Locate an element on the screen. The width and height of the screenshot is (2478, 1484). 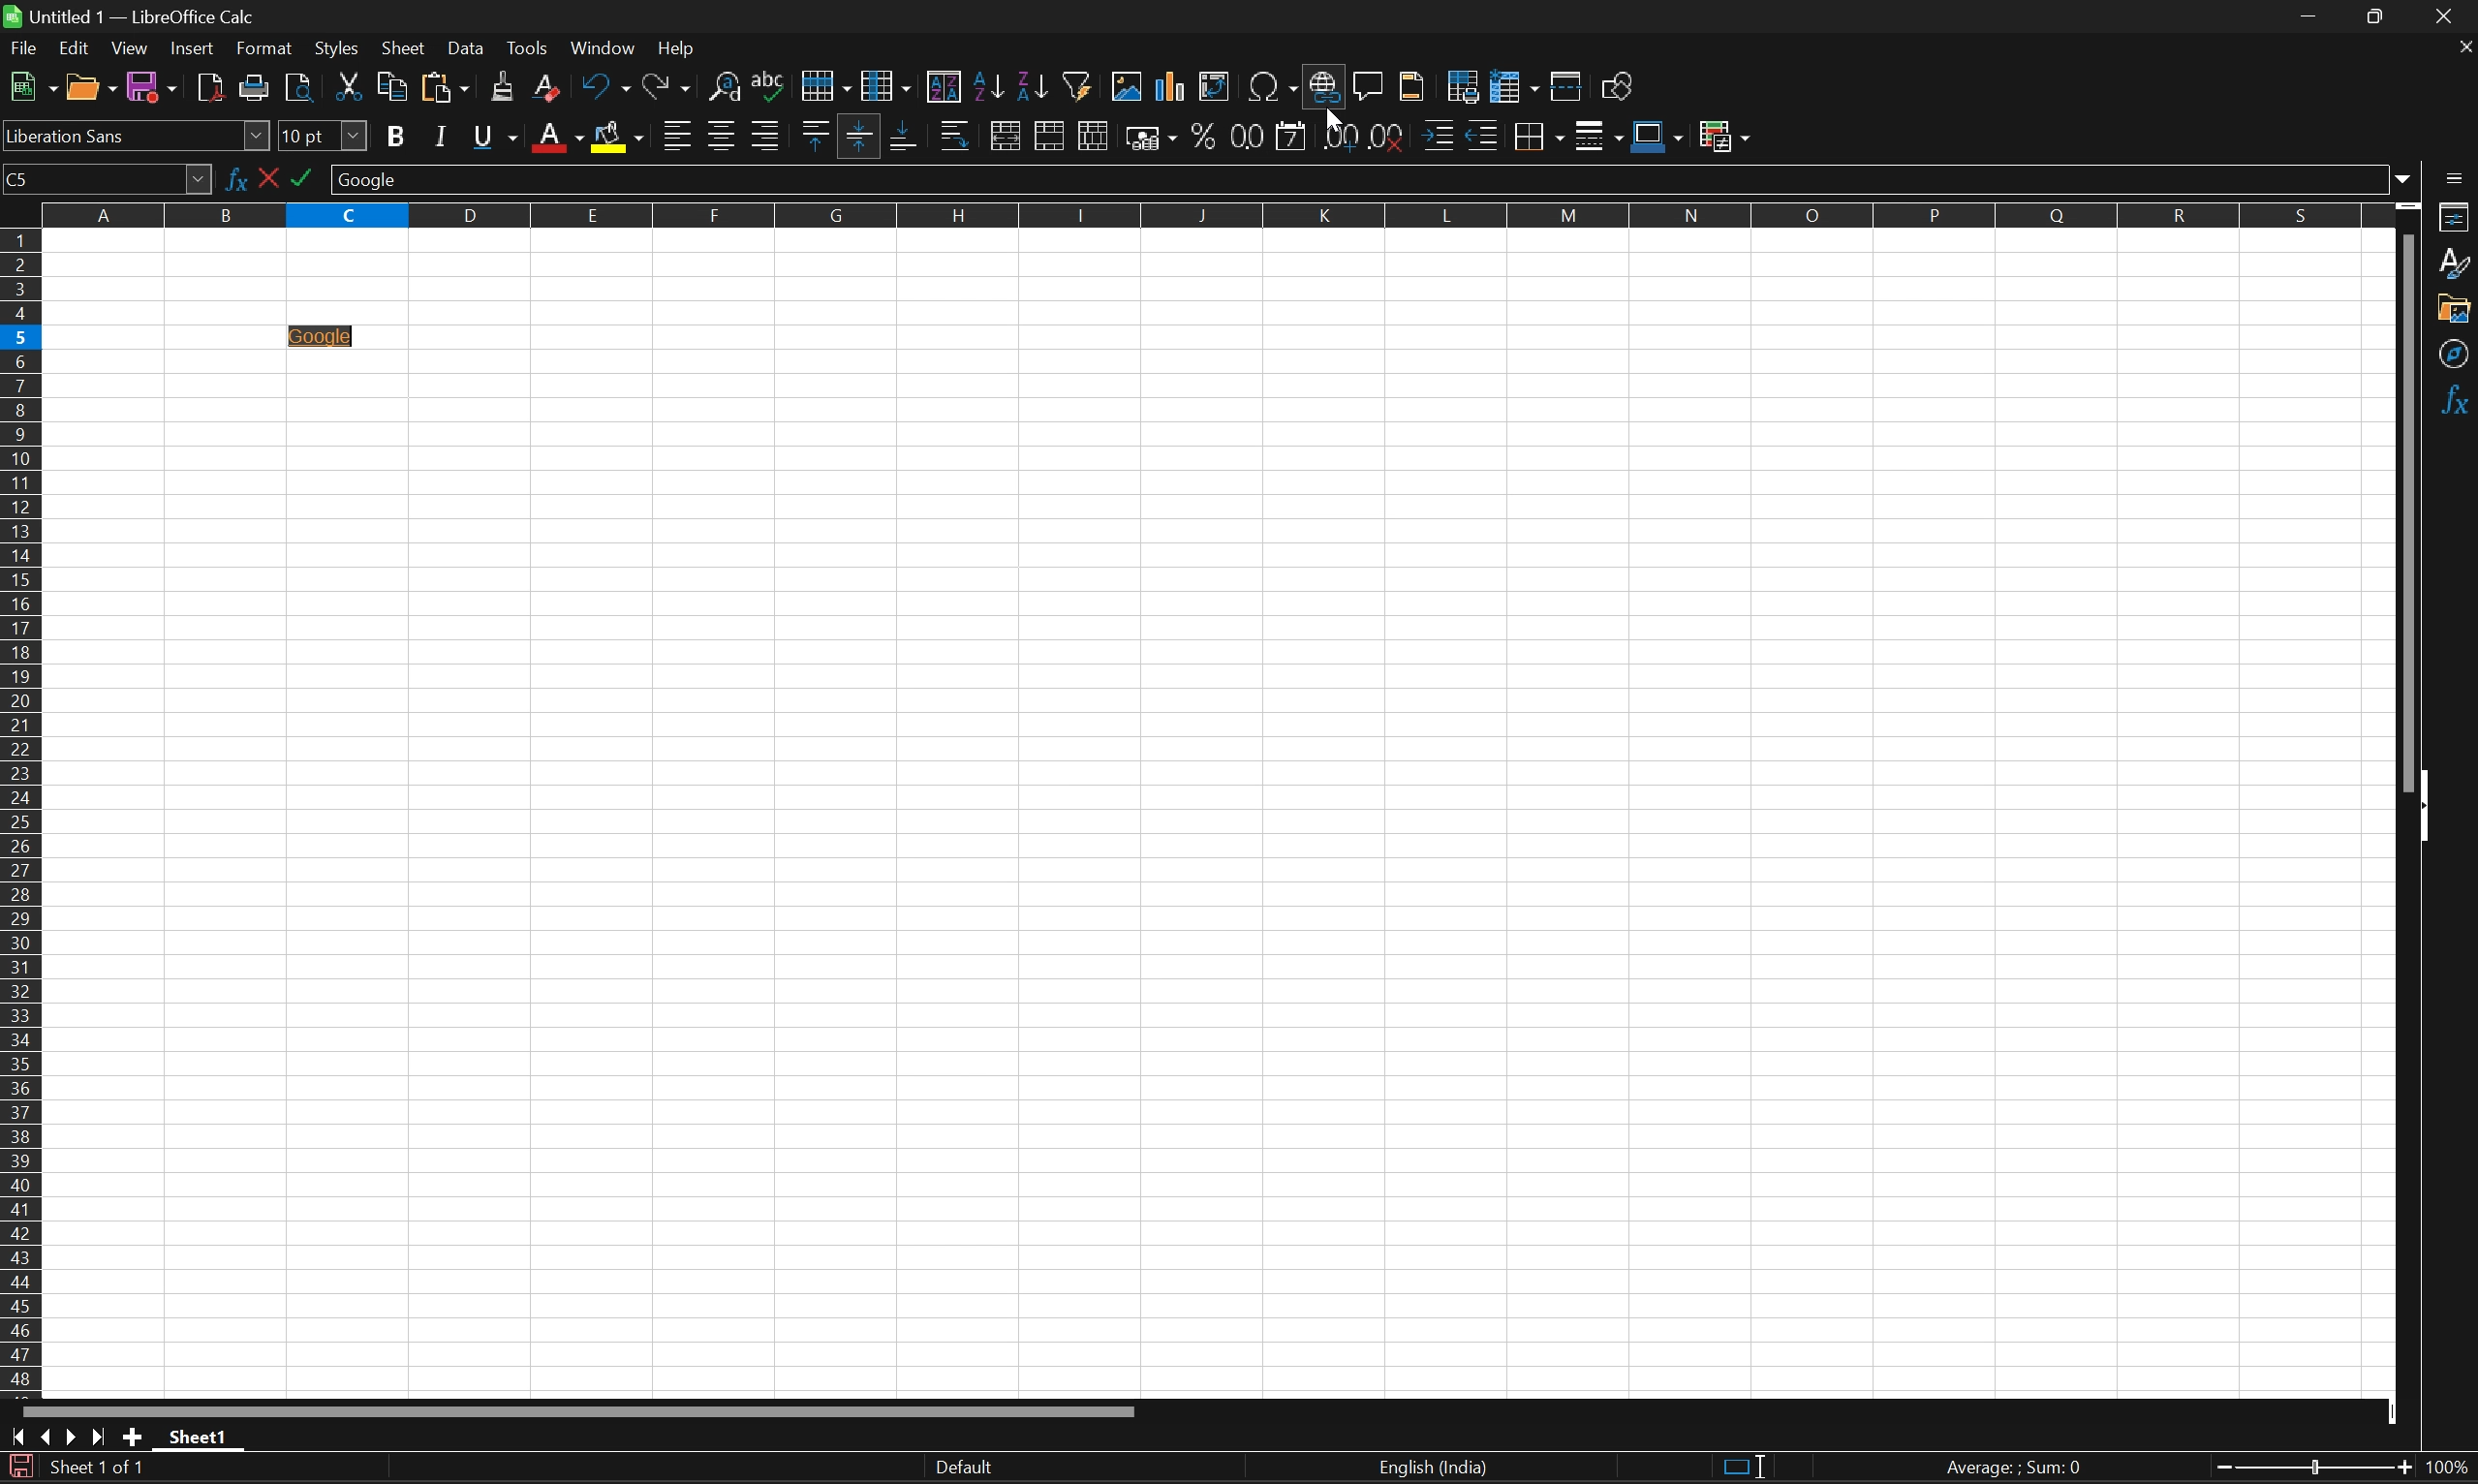
Align vertically is located at coordinates (860, 135).